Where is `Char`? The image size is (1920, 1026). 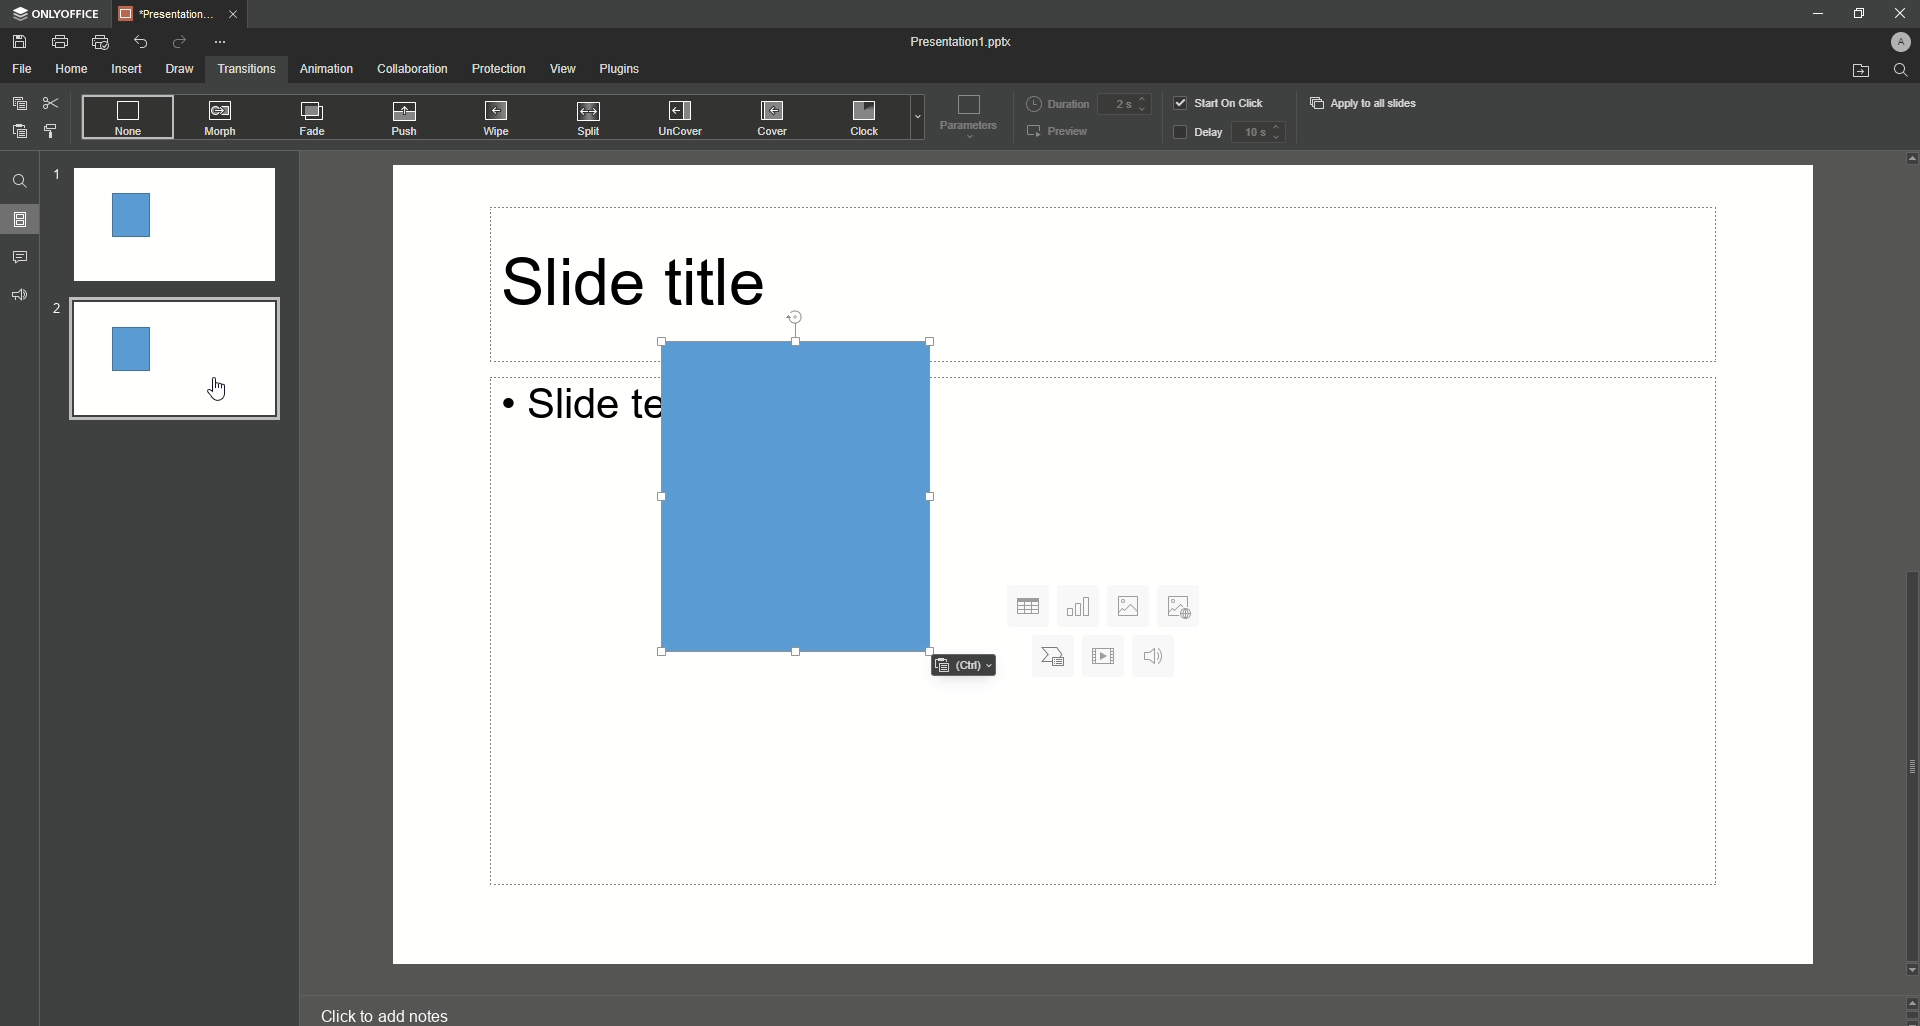 Char is located at coordinates (1054, 657).